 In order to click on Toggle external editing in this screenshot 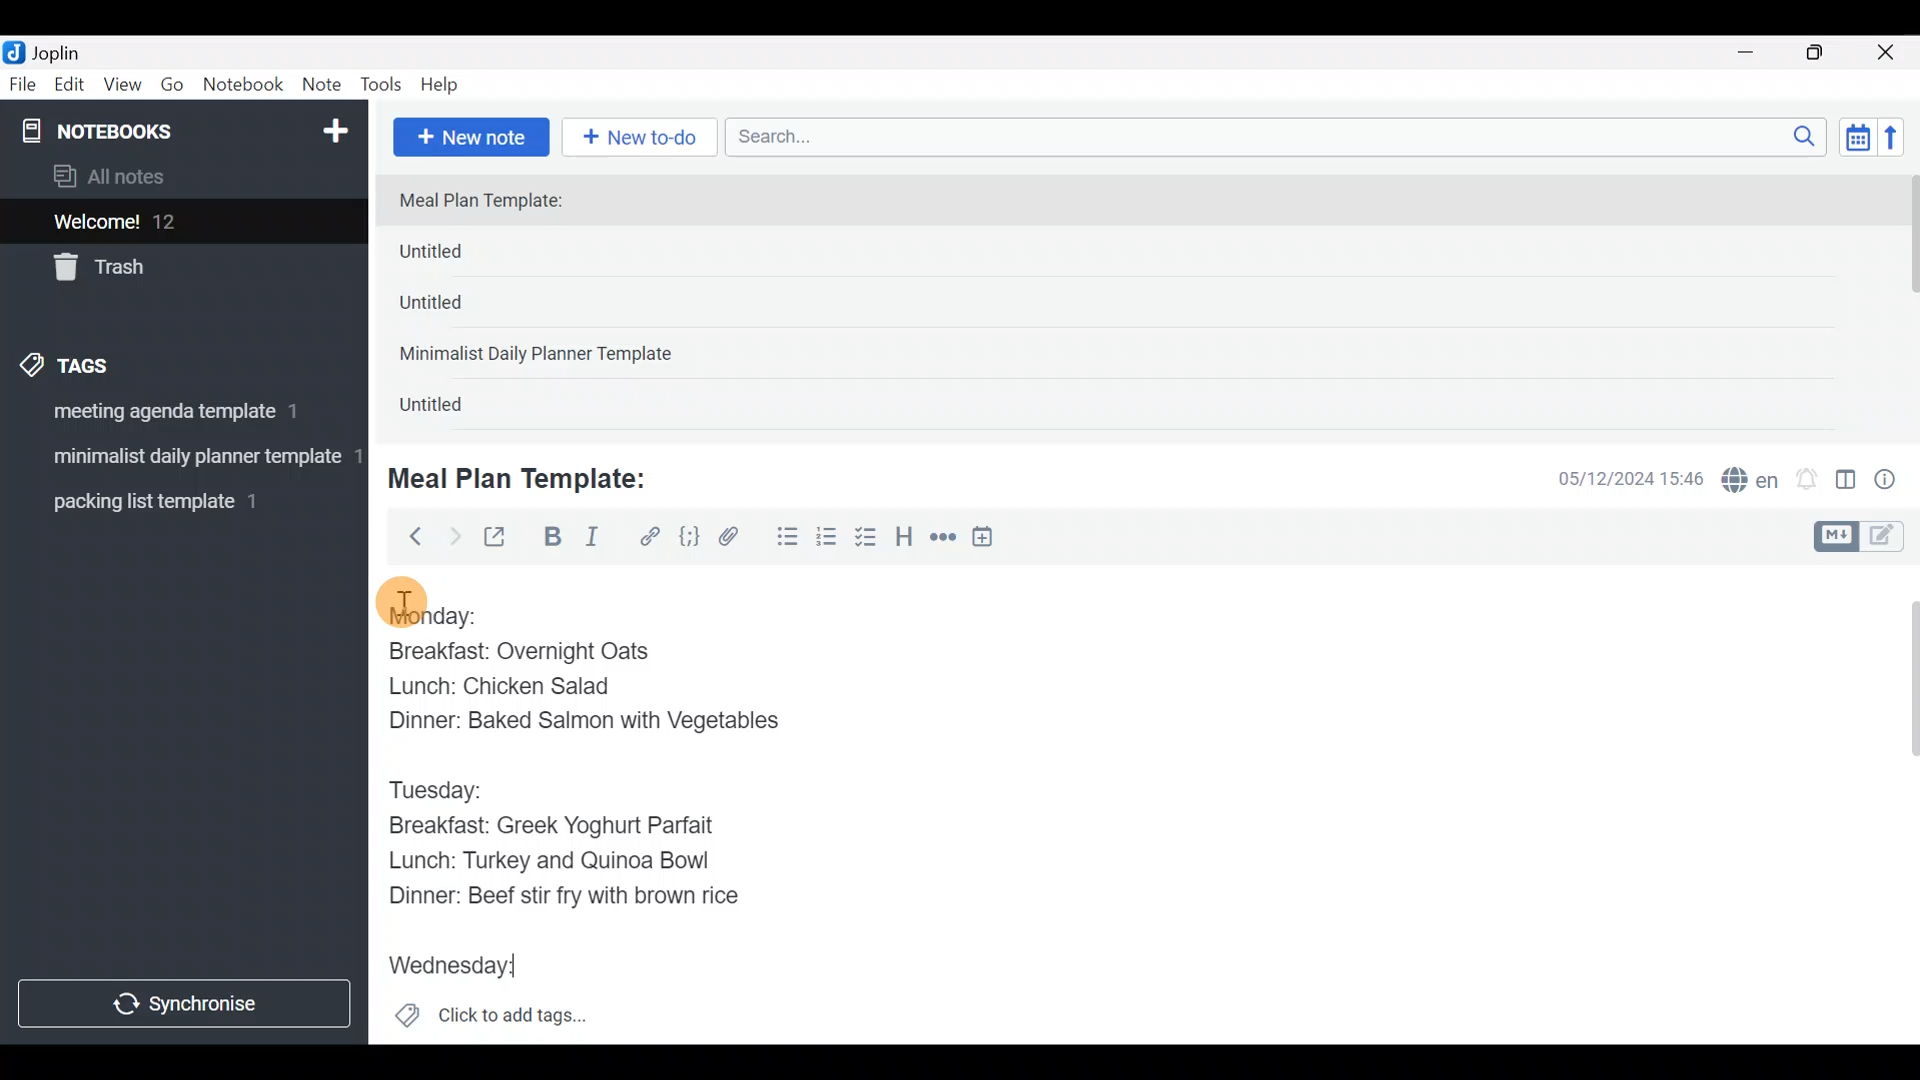, I will do `click(502, 538)`.